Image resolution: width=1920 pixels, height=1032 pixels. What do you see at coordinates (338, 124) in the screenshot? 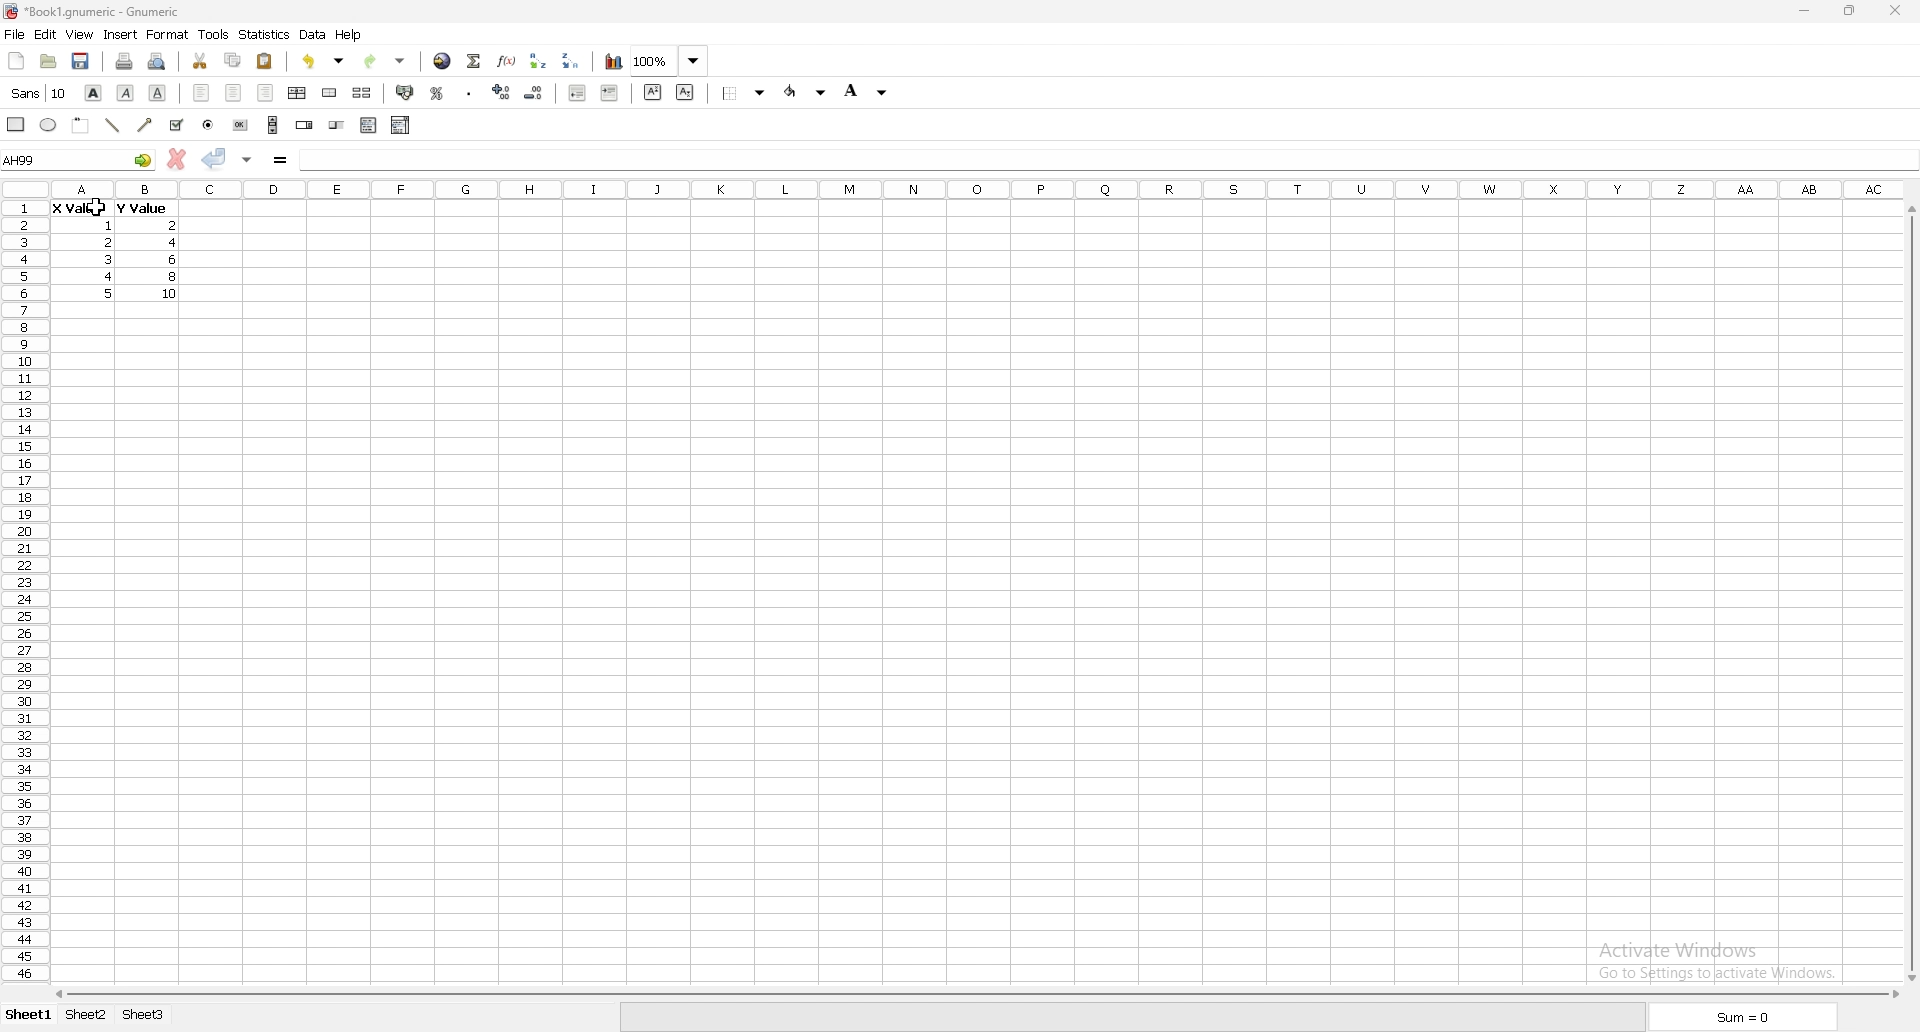
I see `slider` at bounding box center [338, 124].